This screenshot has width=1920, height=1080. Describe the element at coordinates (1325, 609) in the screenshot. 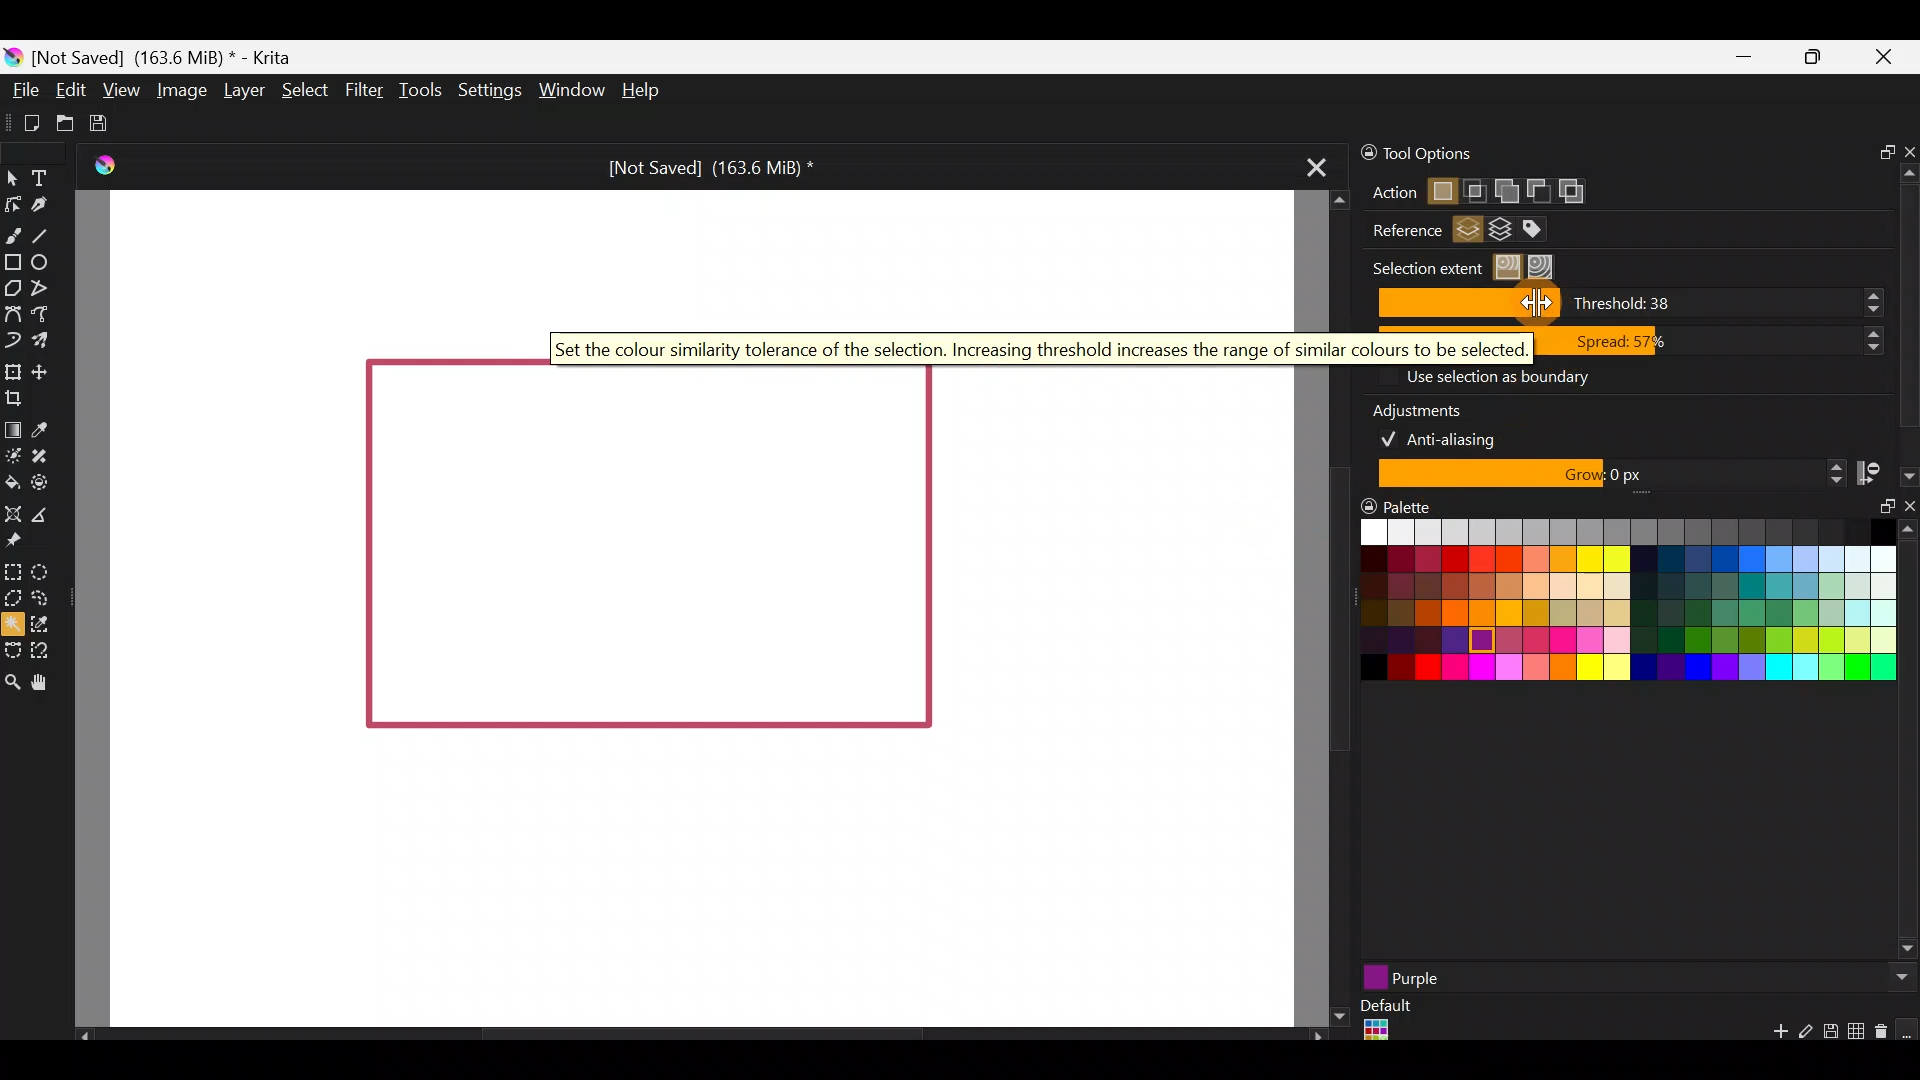

I see `Scroll bar` at that location.